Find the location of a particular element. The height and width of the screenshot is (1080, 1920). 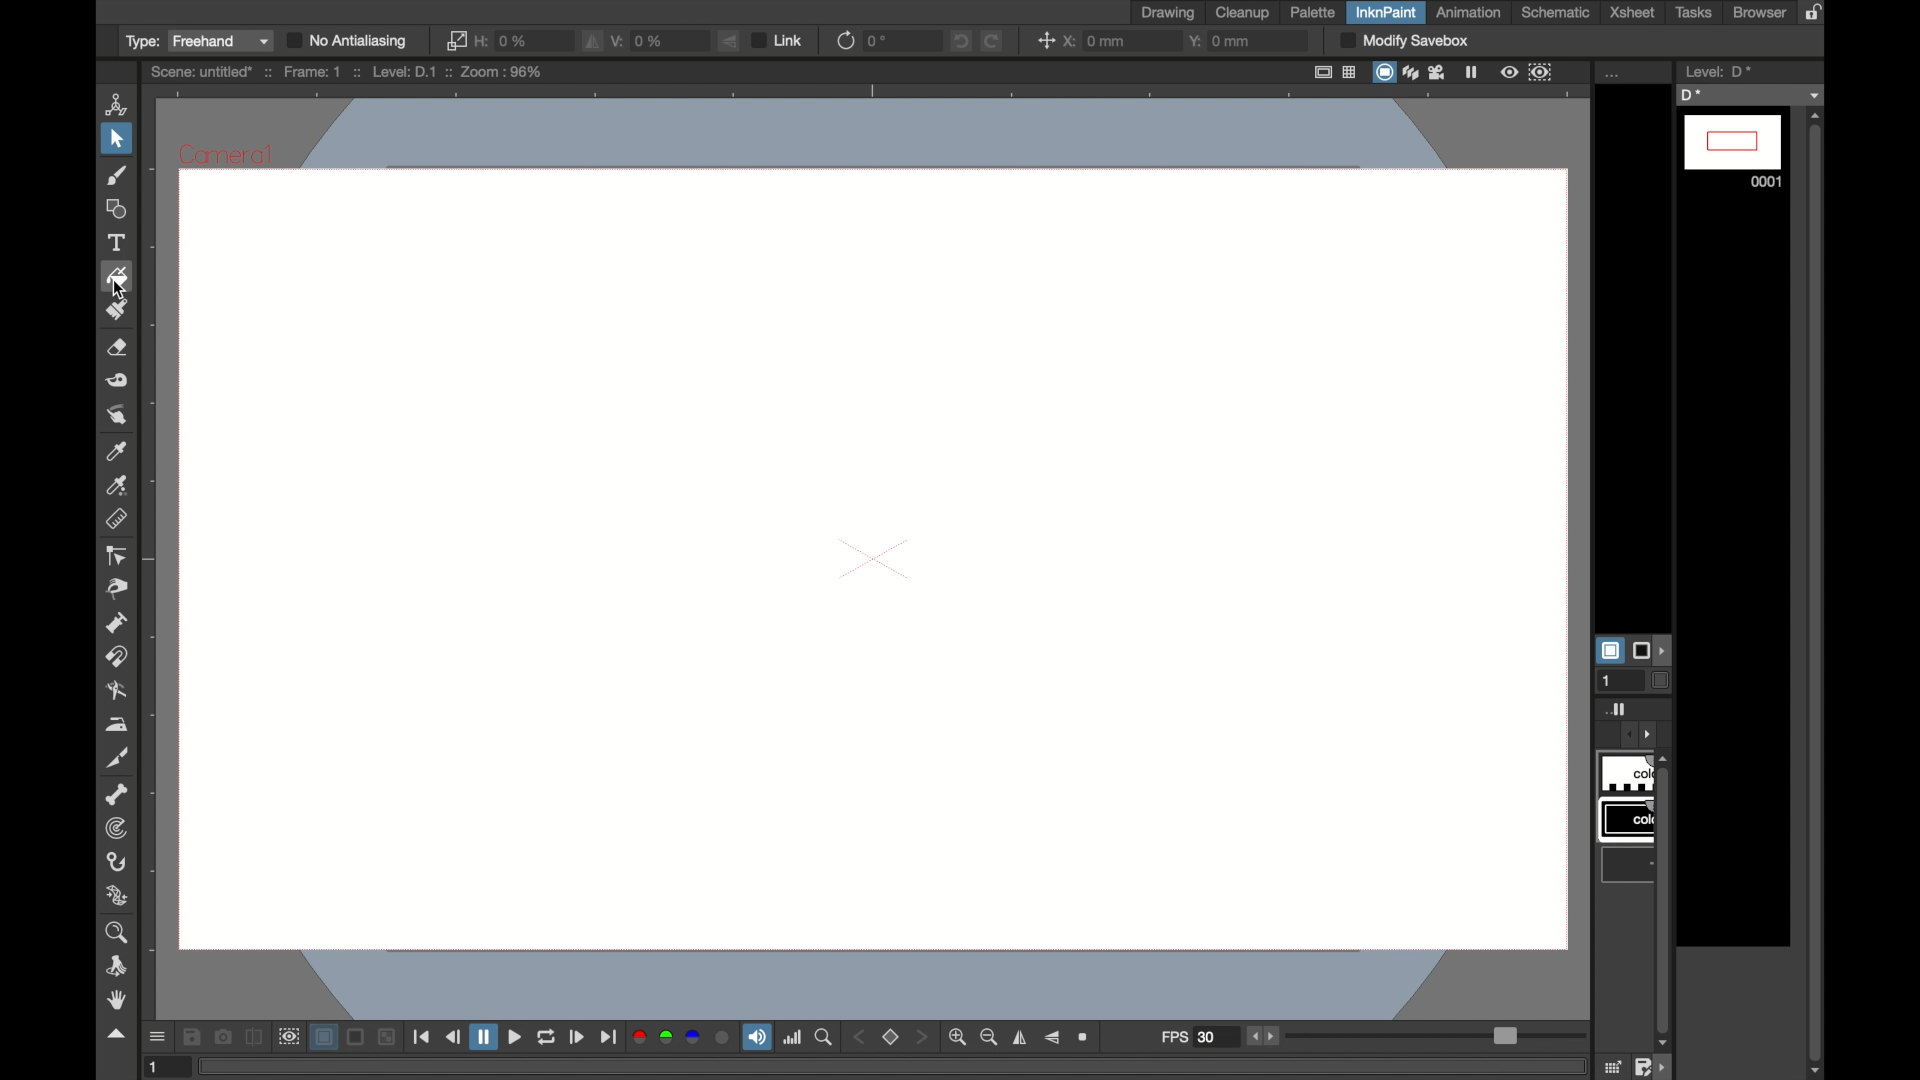

film is located at coordinates (1441, 72).